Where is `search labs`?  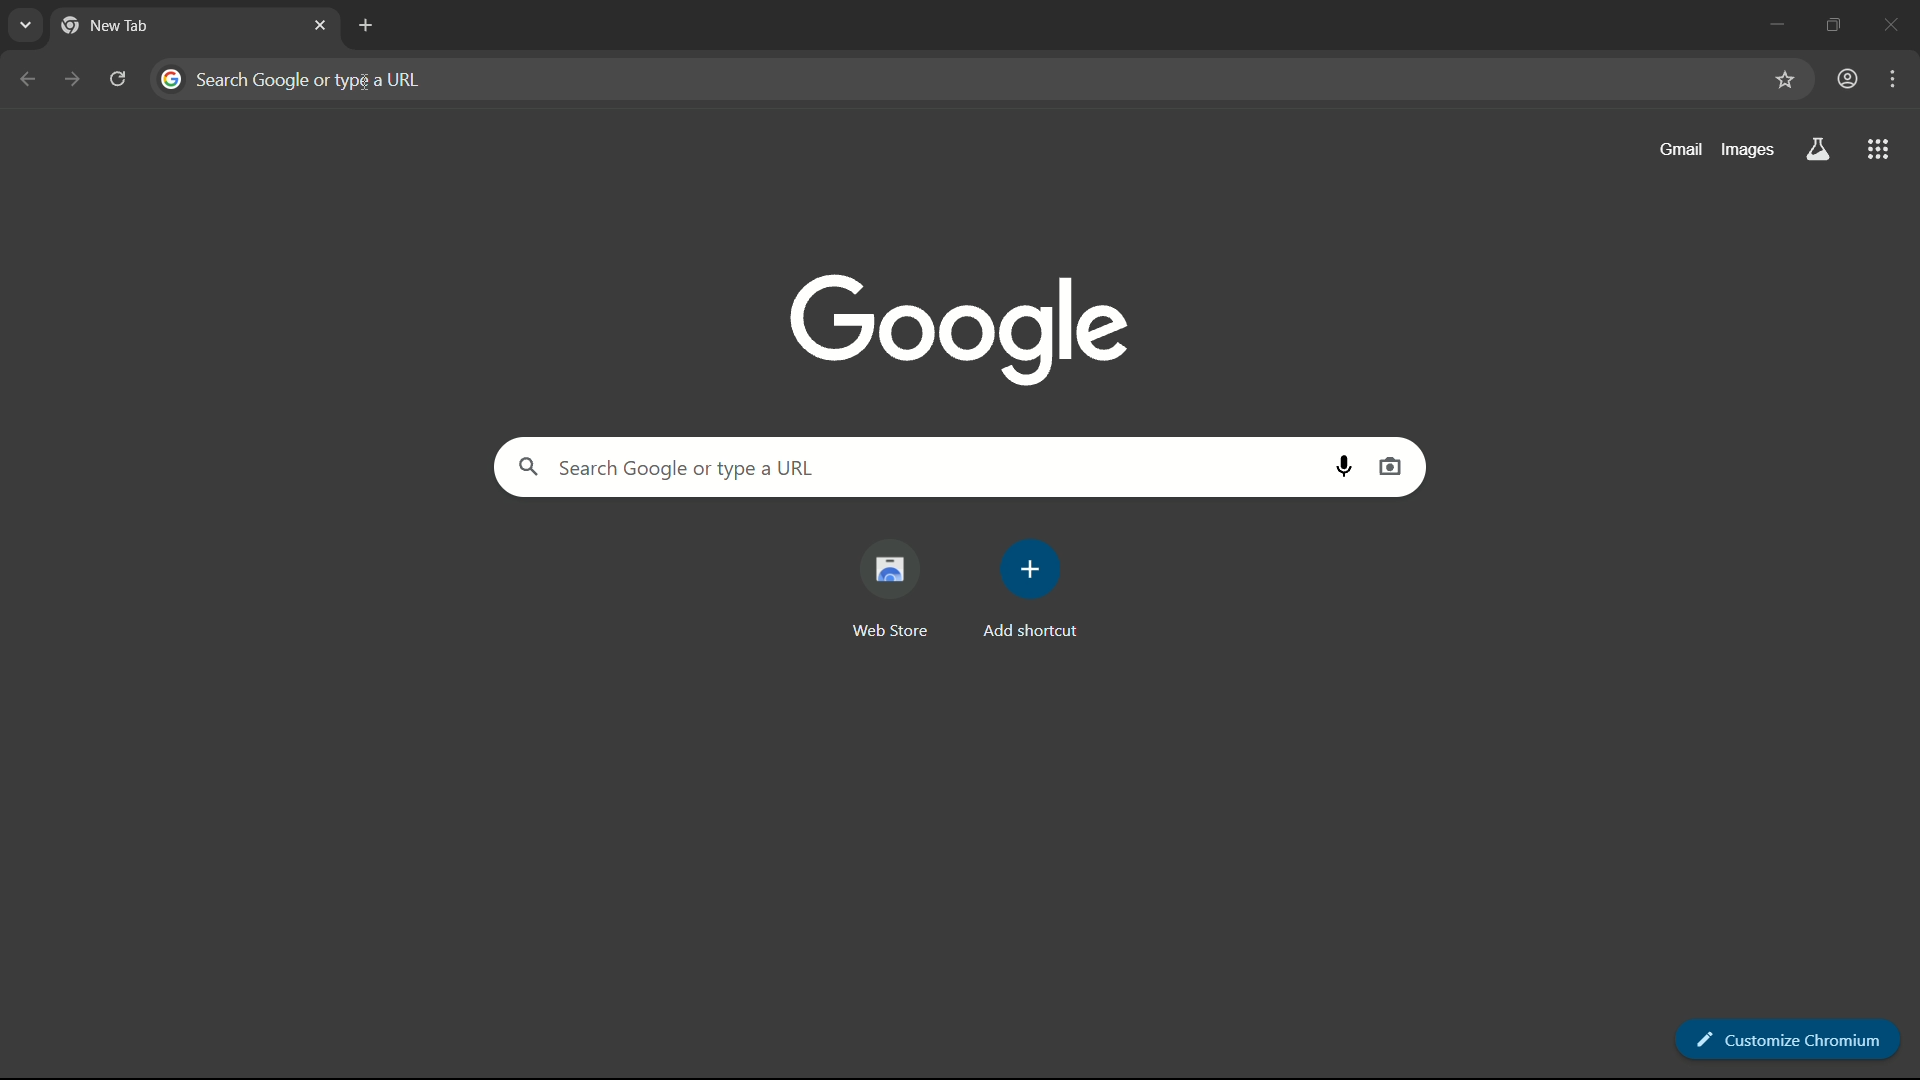 search labs is located at coordinates (1816, 151).